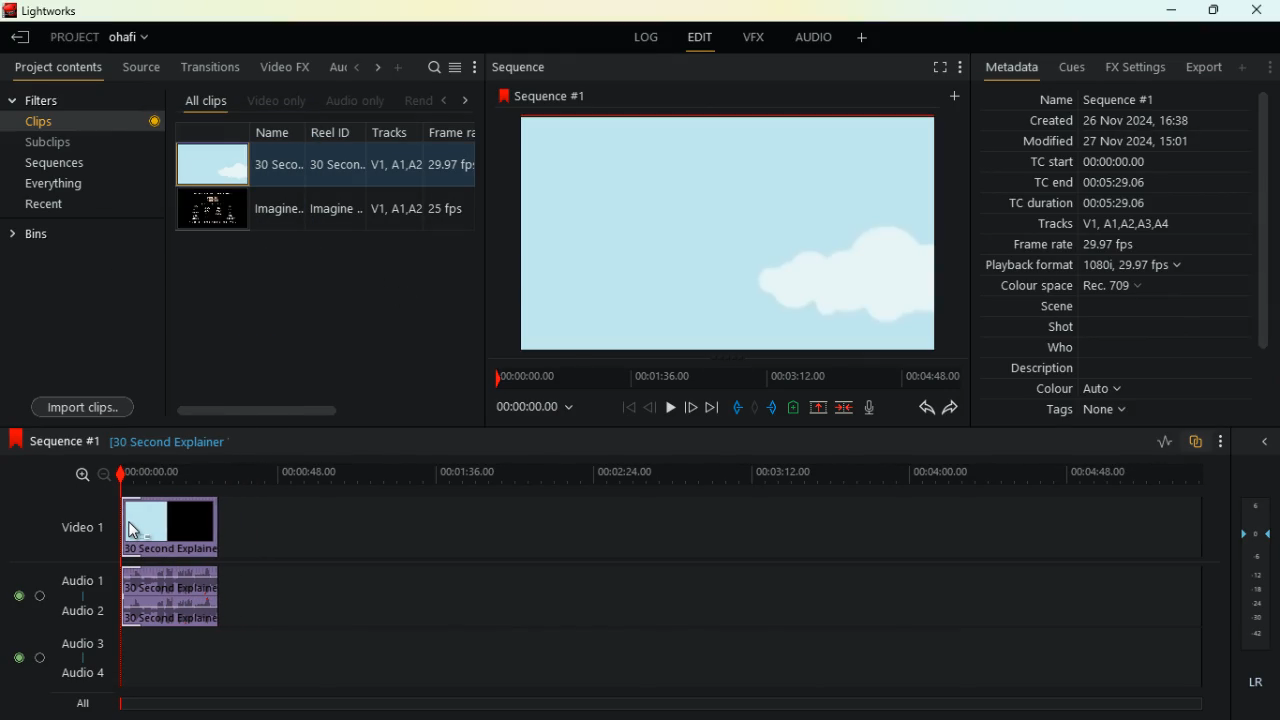 The image size is (1280, 720). I want to click on subclips, so click(64, 142).